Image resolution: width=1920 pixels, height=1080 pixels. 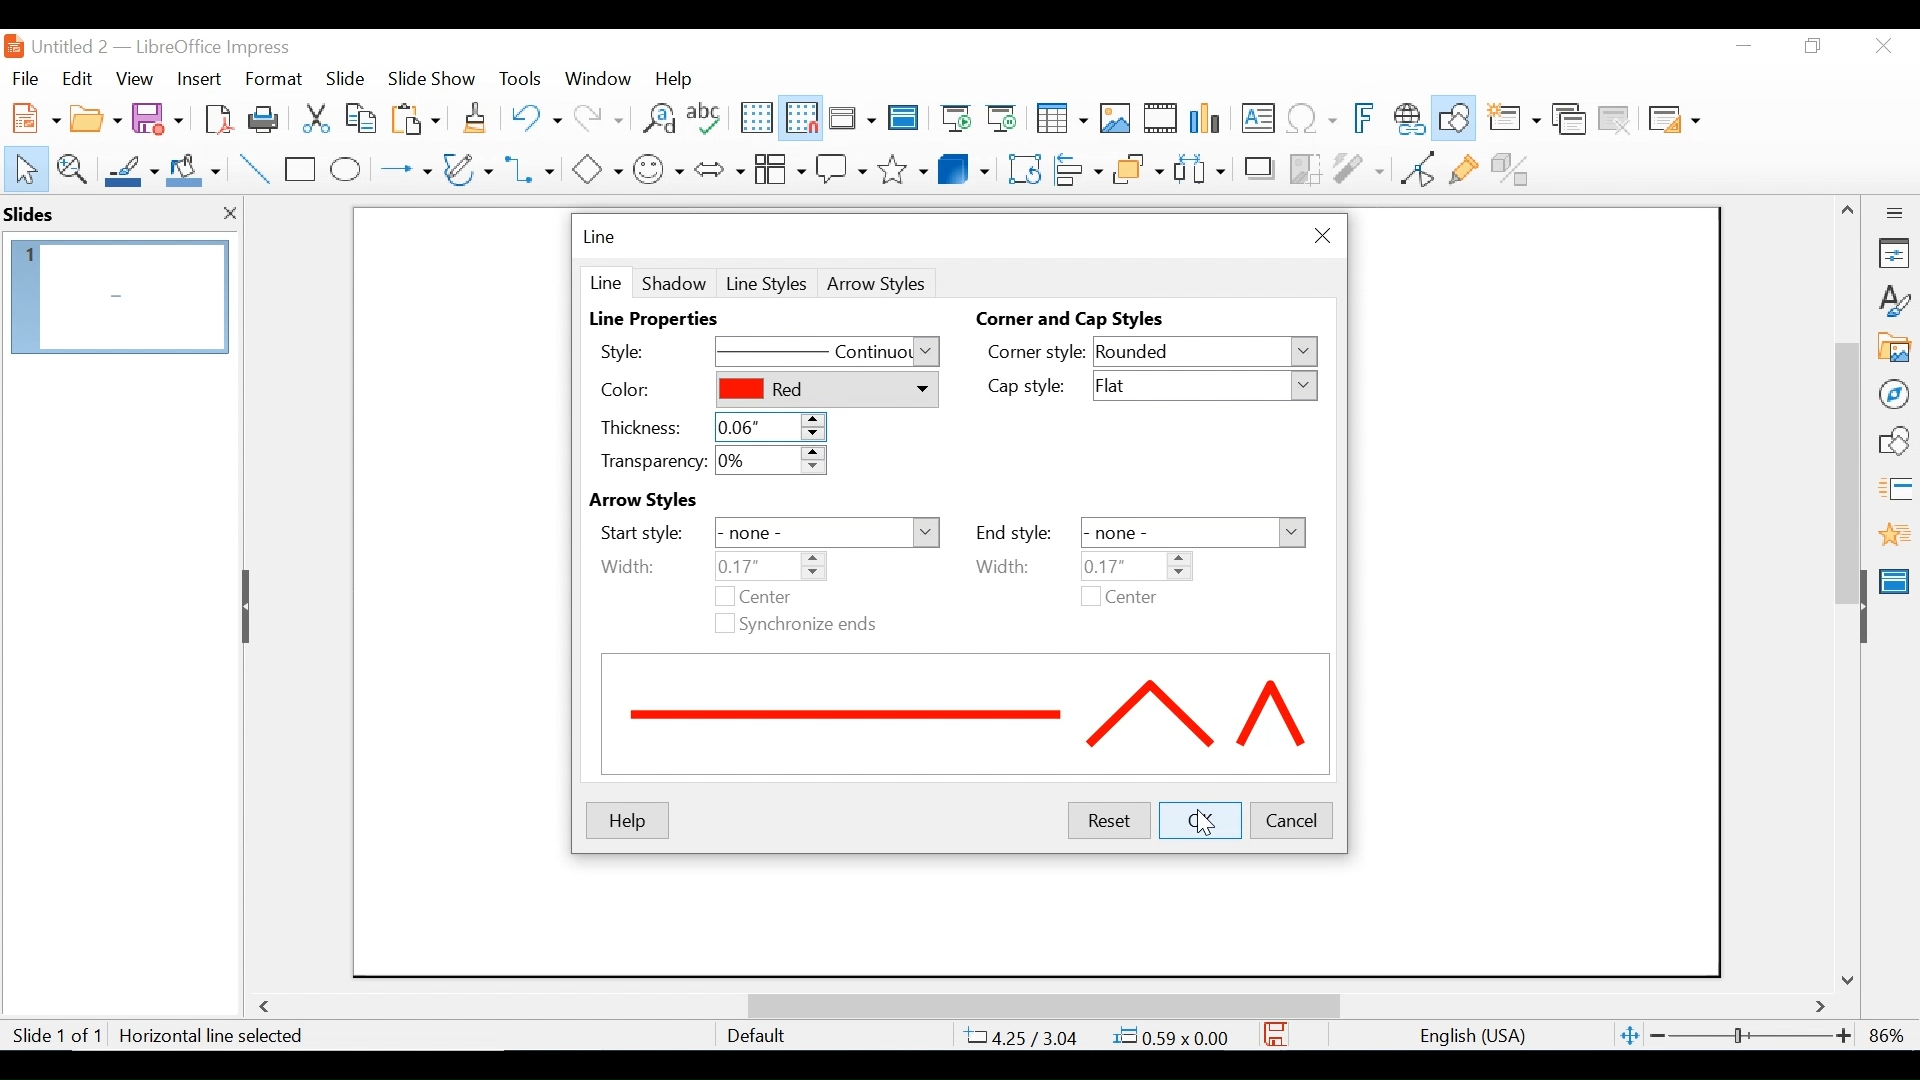 What do you see at coordinates (626, 821) in the screenshot?
I see `Help` at bounding box center [626, 821].